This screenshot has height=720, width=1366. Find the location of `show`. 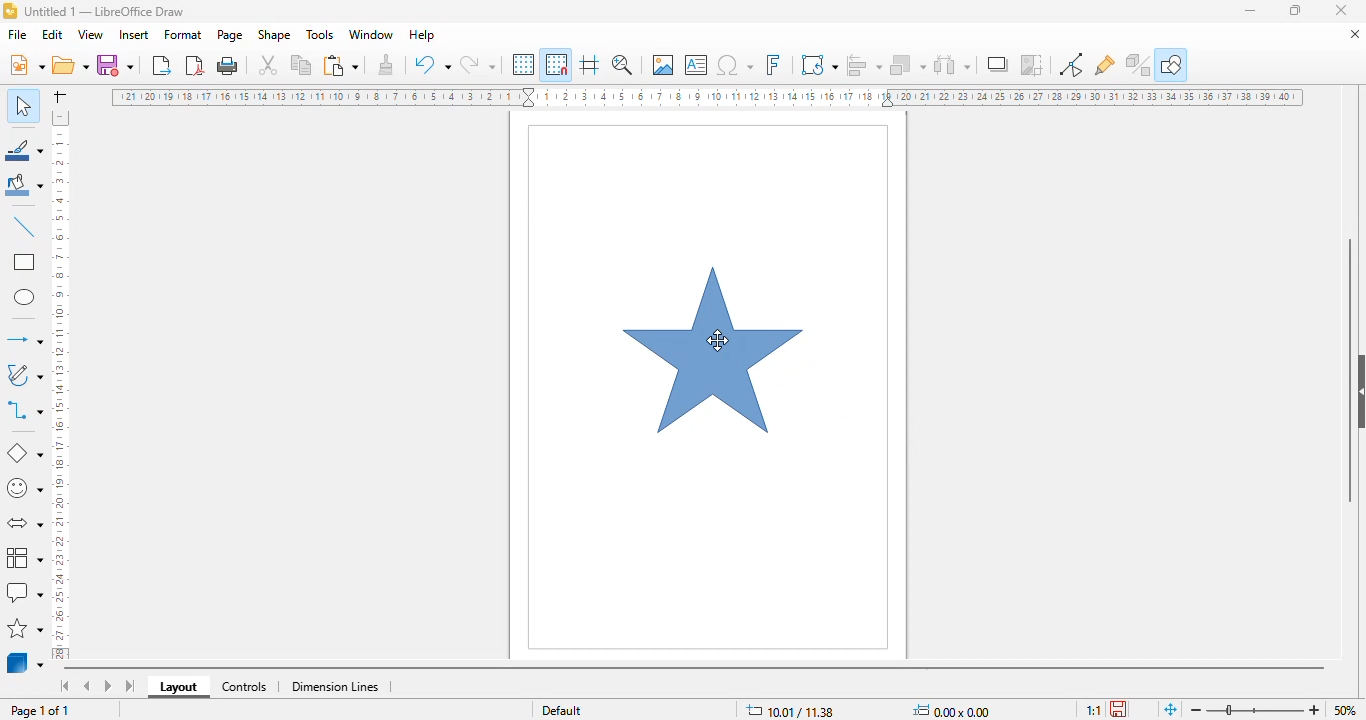

show is located at coordinates (1357, 392).